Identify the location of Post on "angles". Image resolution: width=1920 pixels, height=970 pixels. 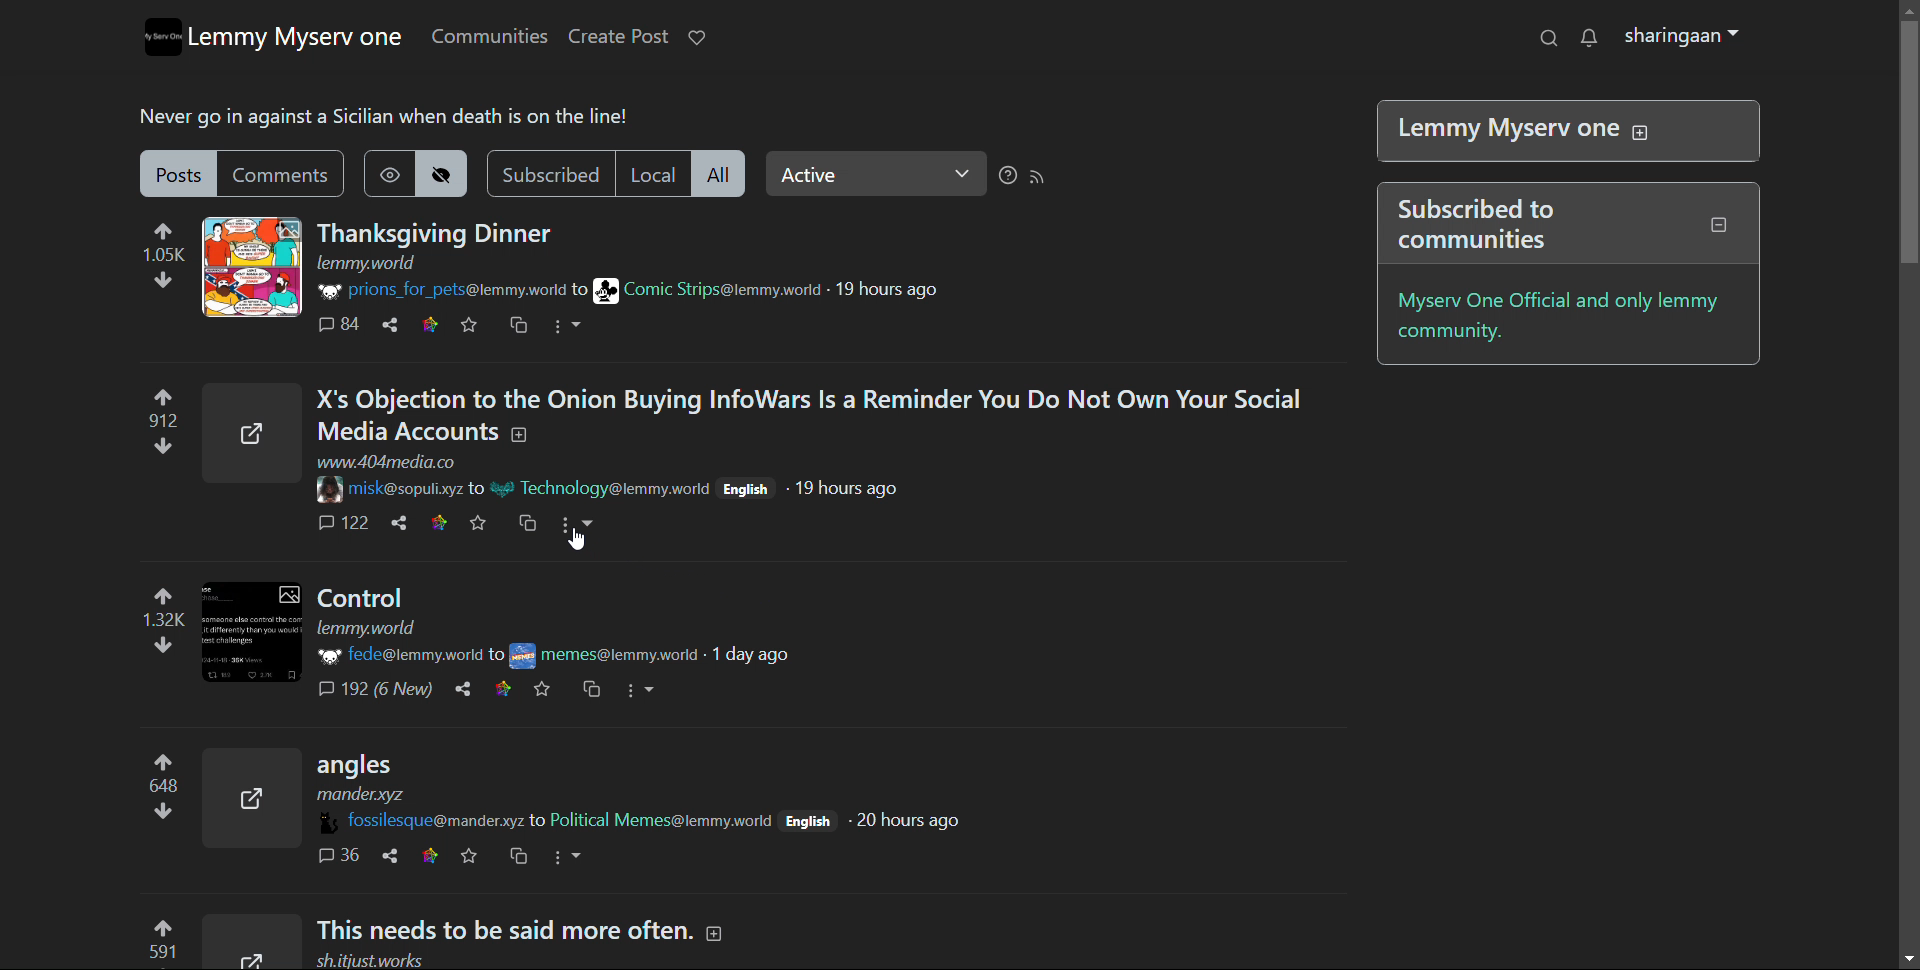
(540, 779).